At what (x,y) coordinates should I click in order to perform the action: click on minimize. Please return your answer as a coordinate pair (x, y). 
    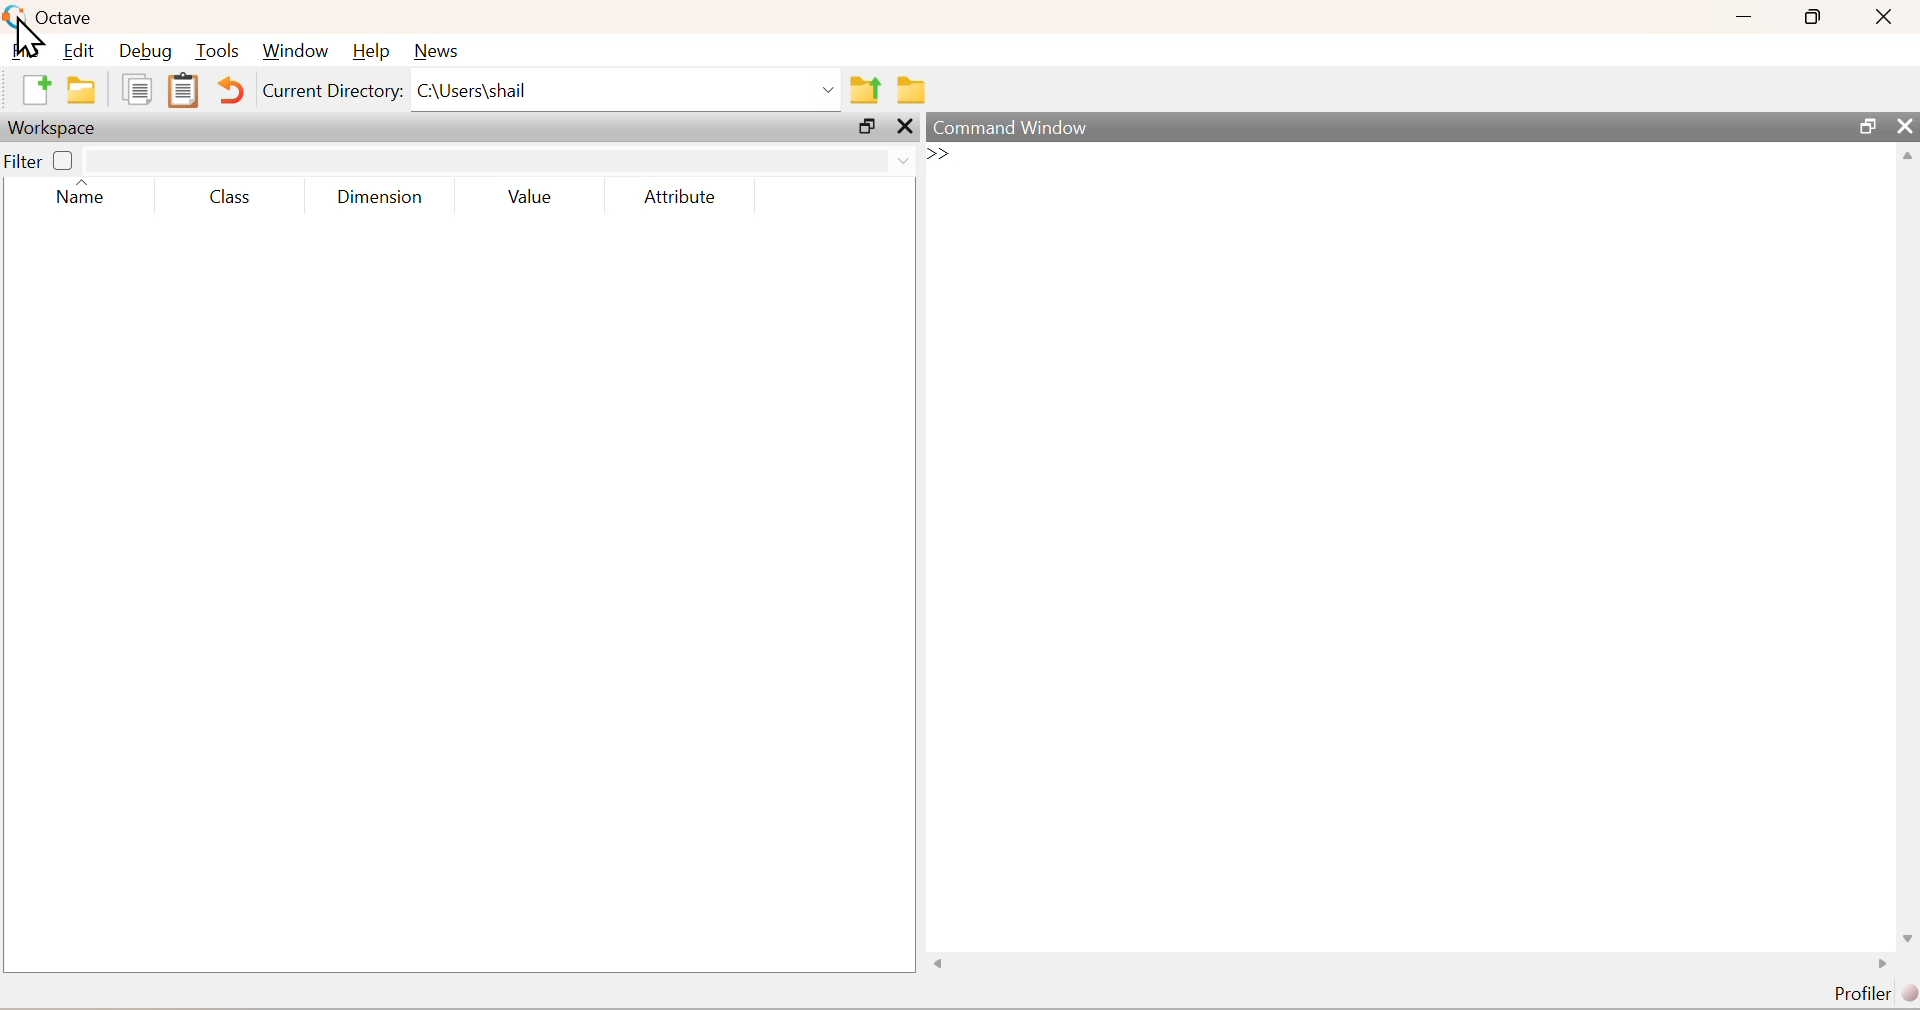
    Looking at the image, I should click on (1743, 19).